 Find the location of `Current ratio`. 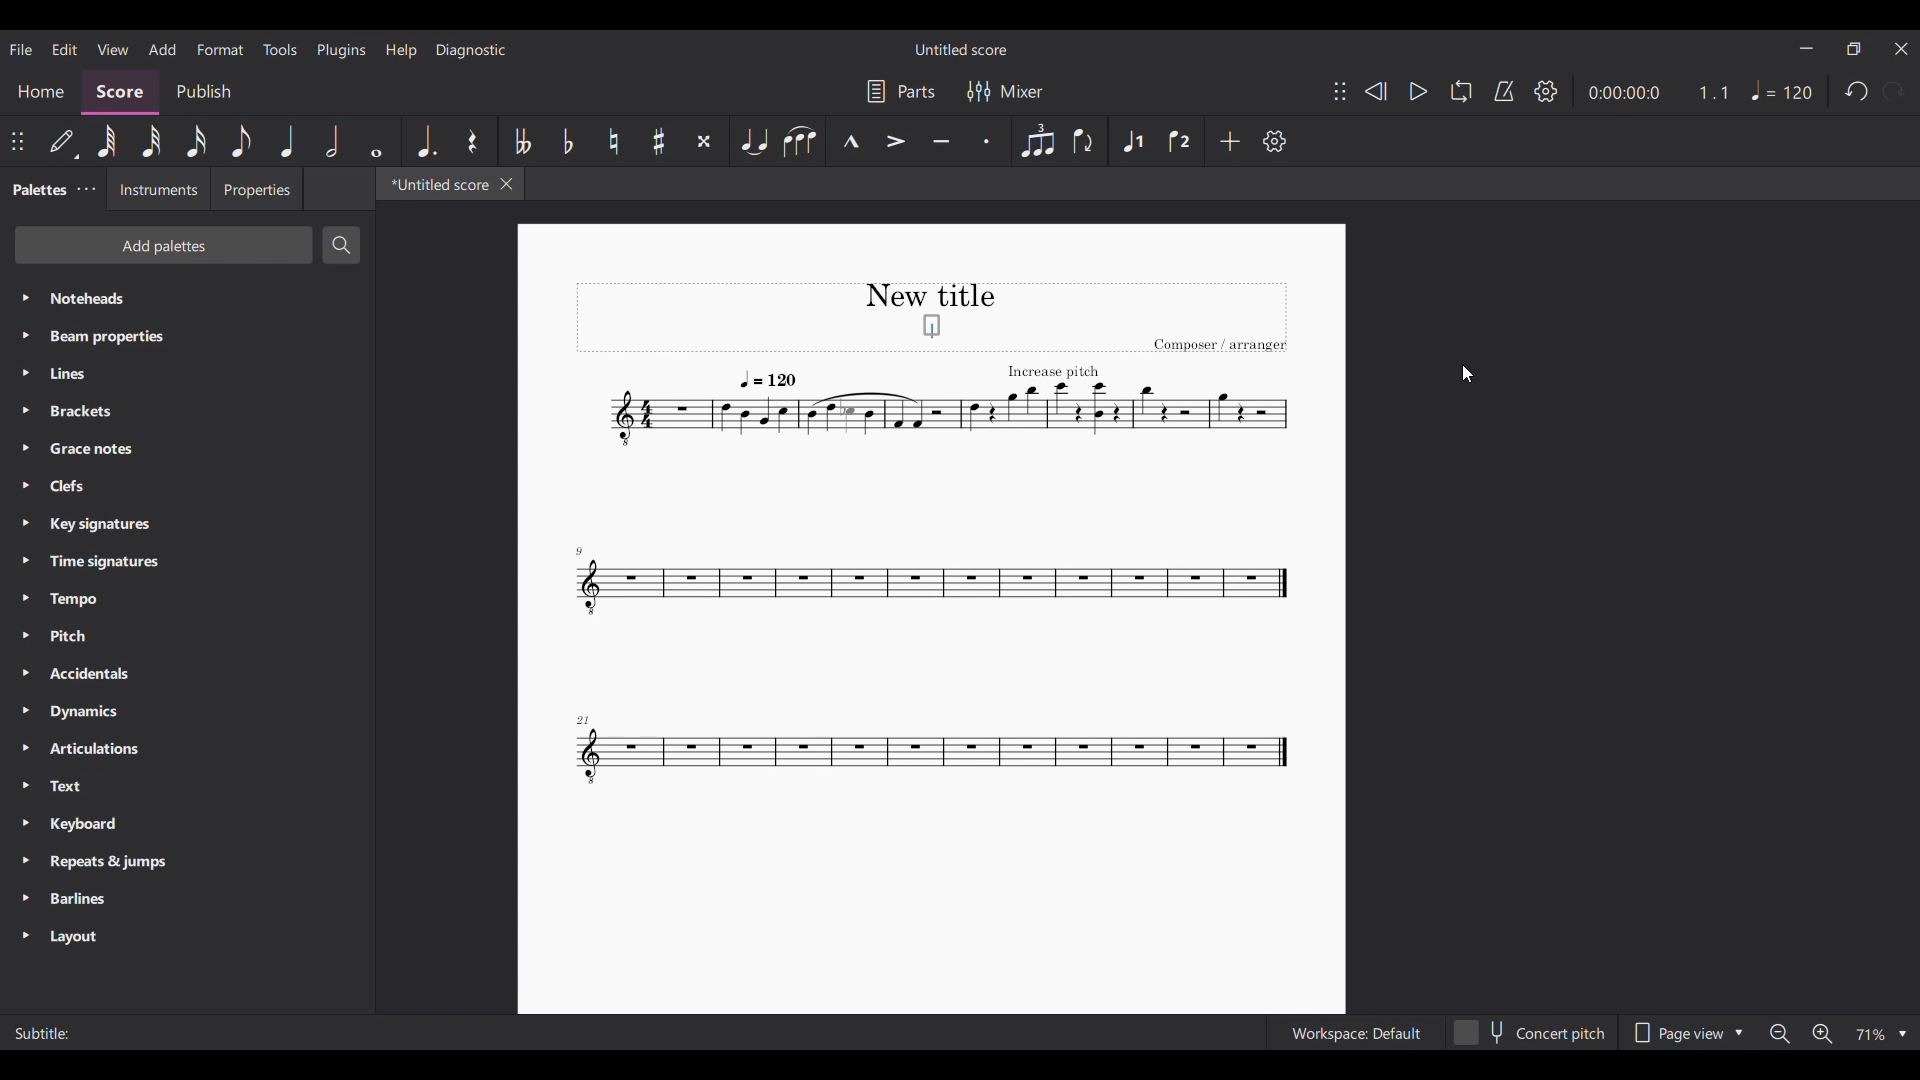

Current ratio is located at coordinates (1713, 92).